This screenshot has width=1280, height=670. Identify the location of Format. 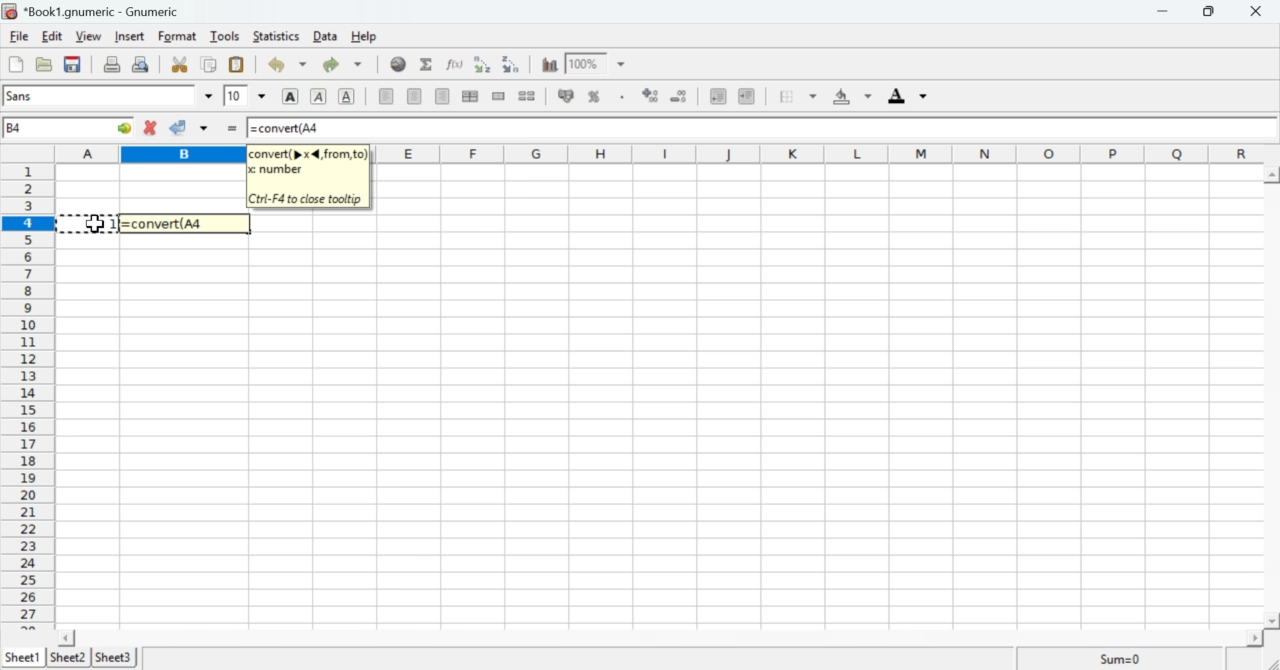
(178, 37).